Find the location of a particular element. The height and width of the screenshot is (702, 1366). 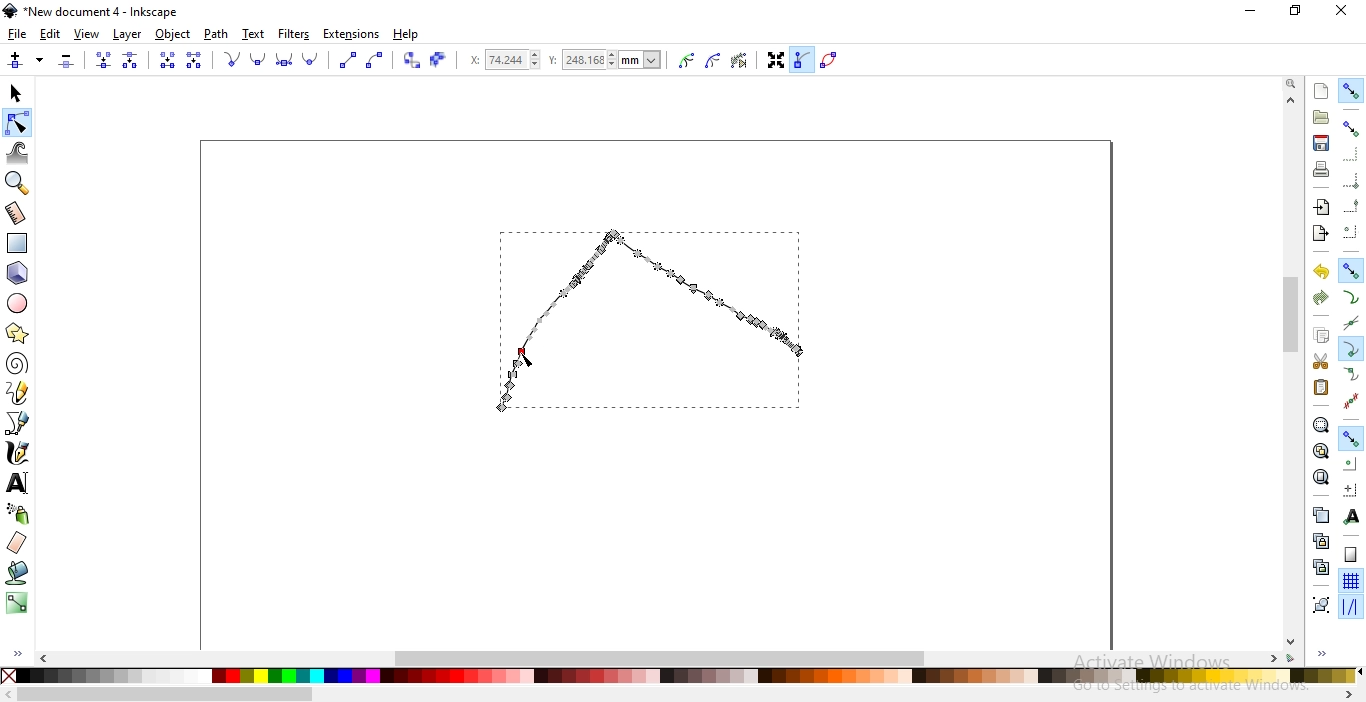

path is located at coordinates (214, 34).